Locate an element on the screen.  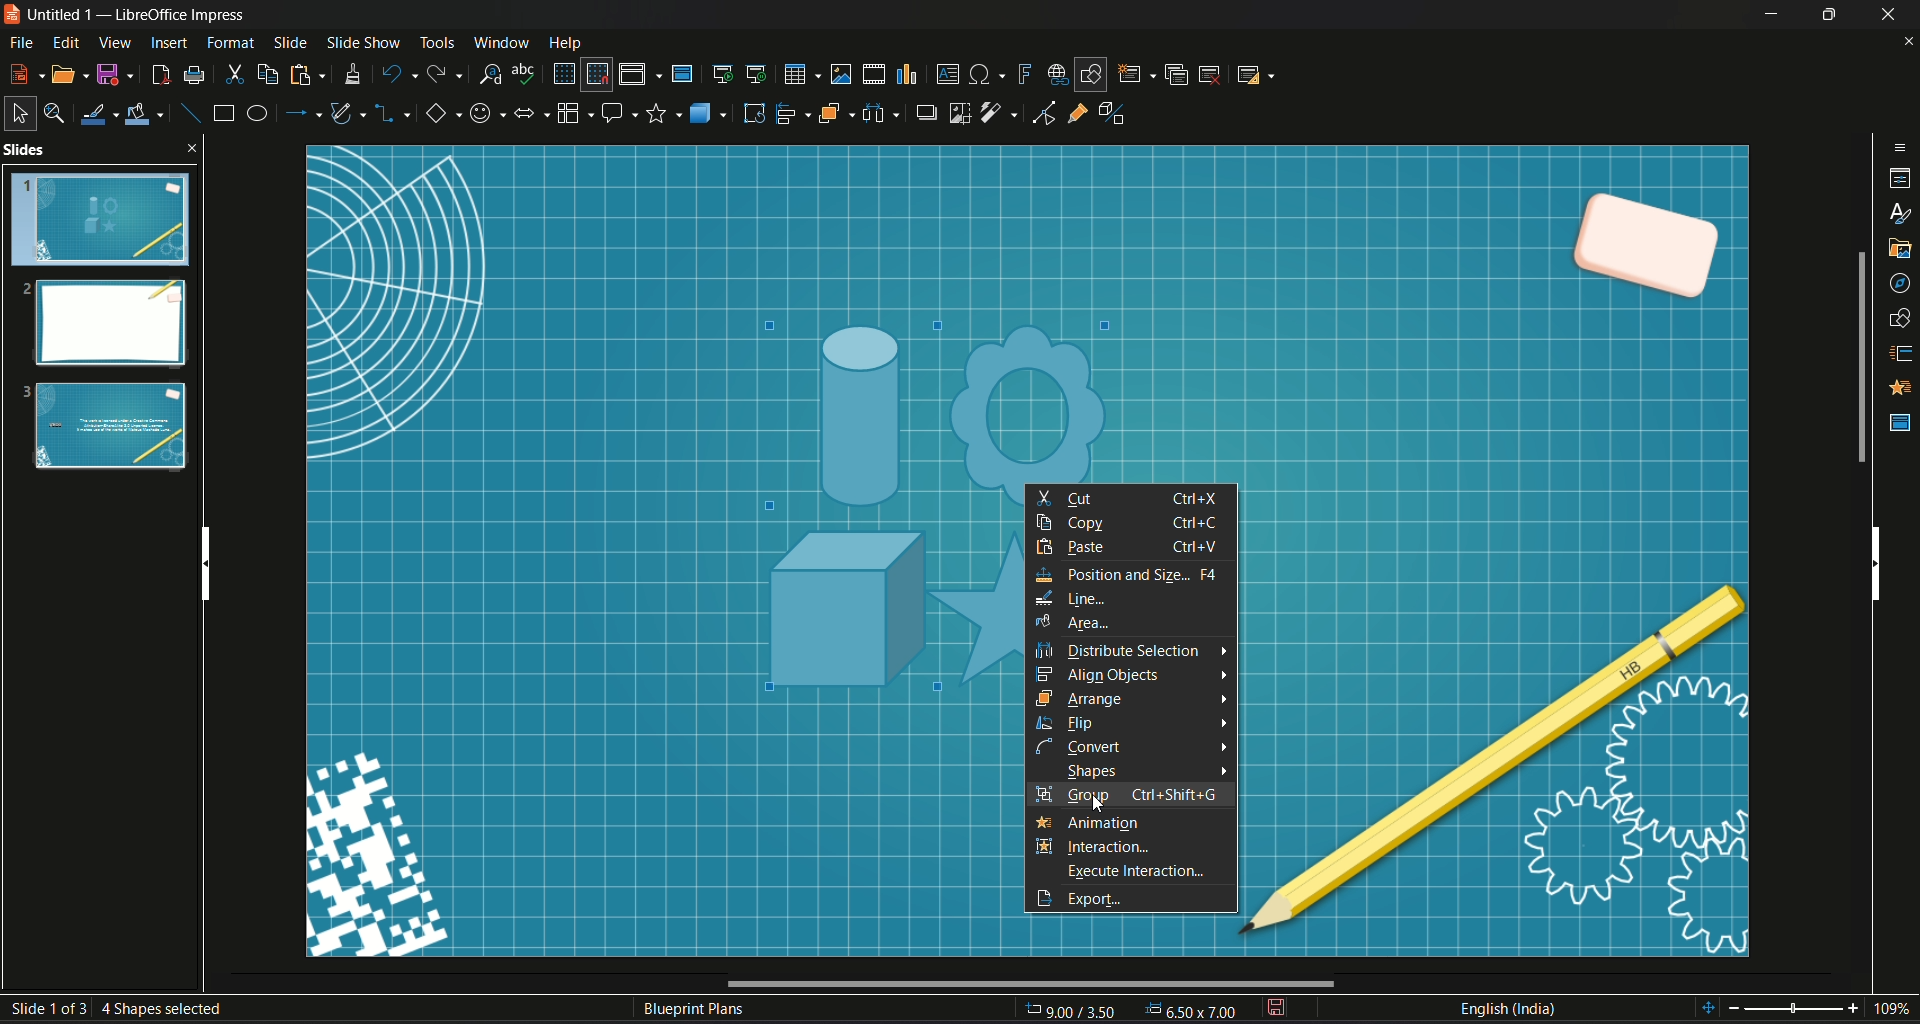
distribute selection is located at coordinates (1120, 652).